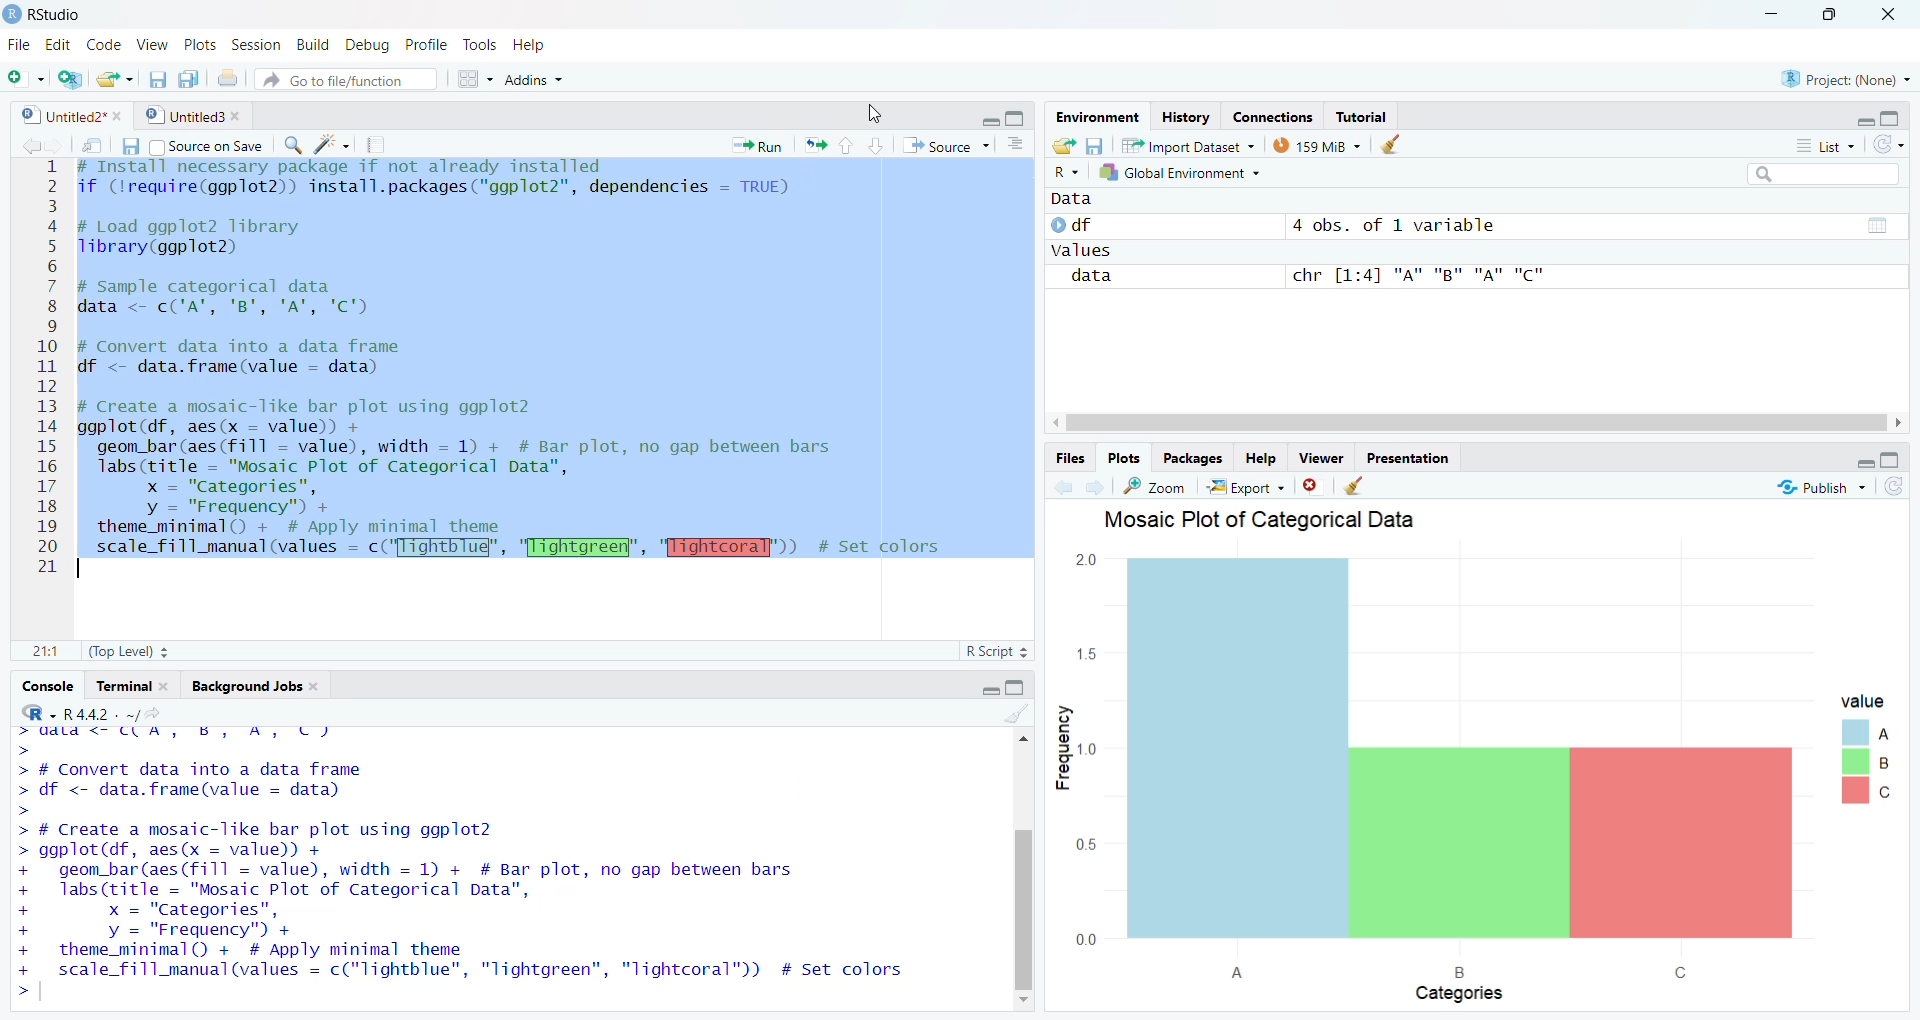 Image resolution: width=1920 pixels, height=1020 pixels. I want to click on List, so click(1822, 144).